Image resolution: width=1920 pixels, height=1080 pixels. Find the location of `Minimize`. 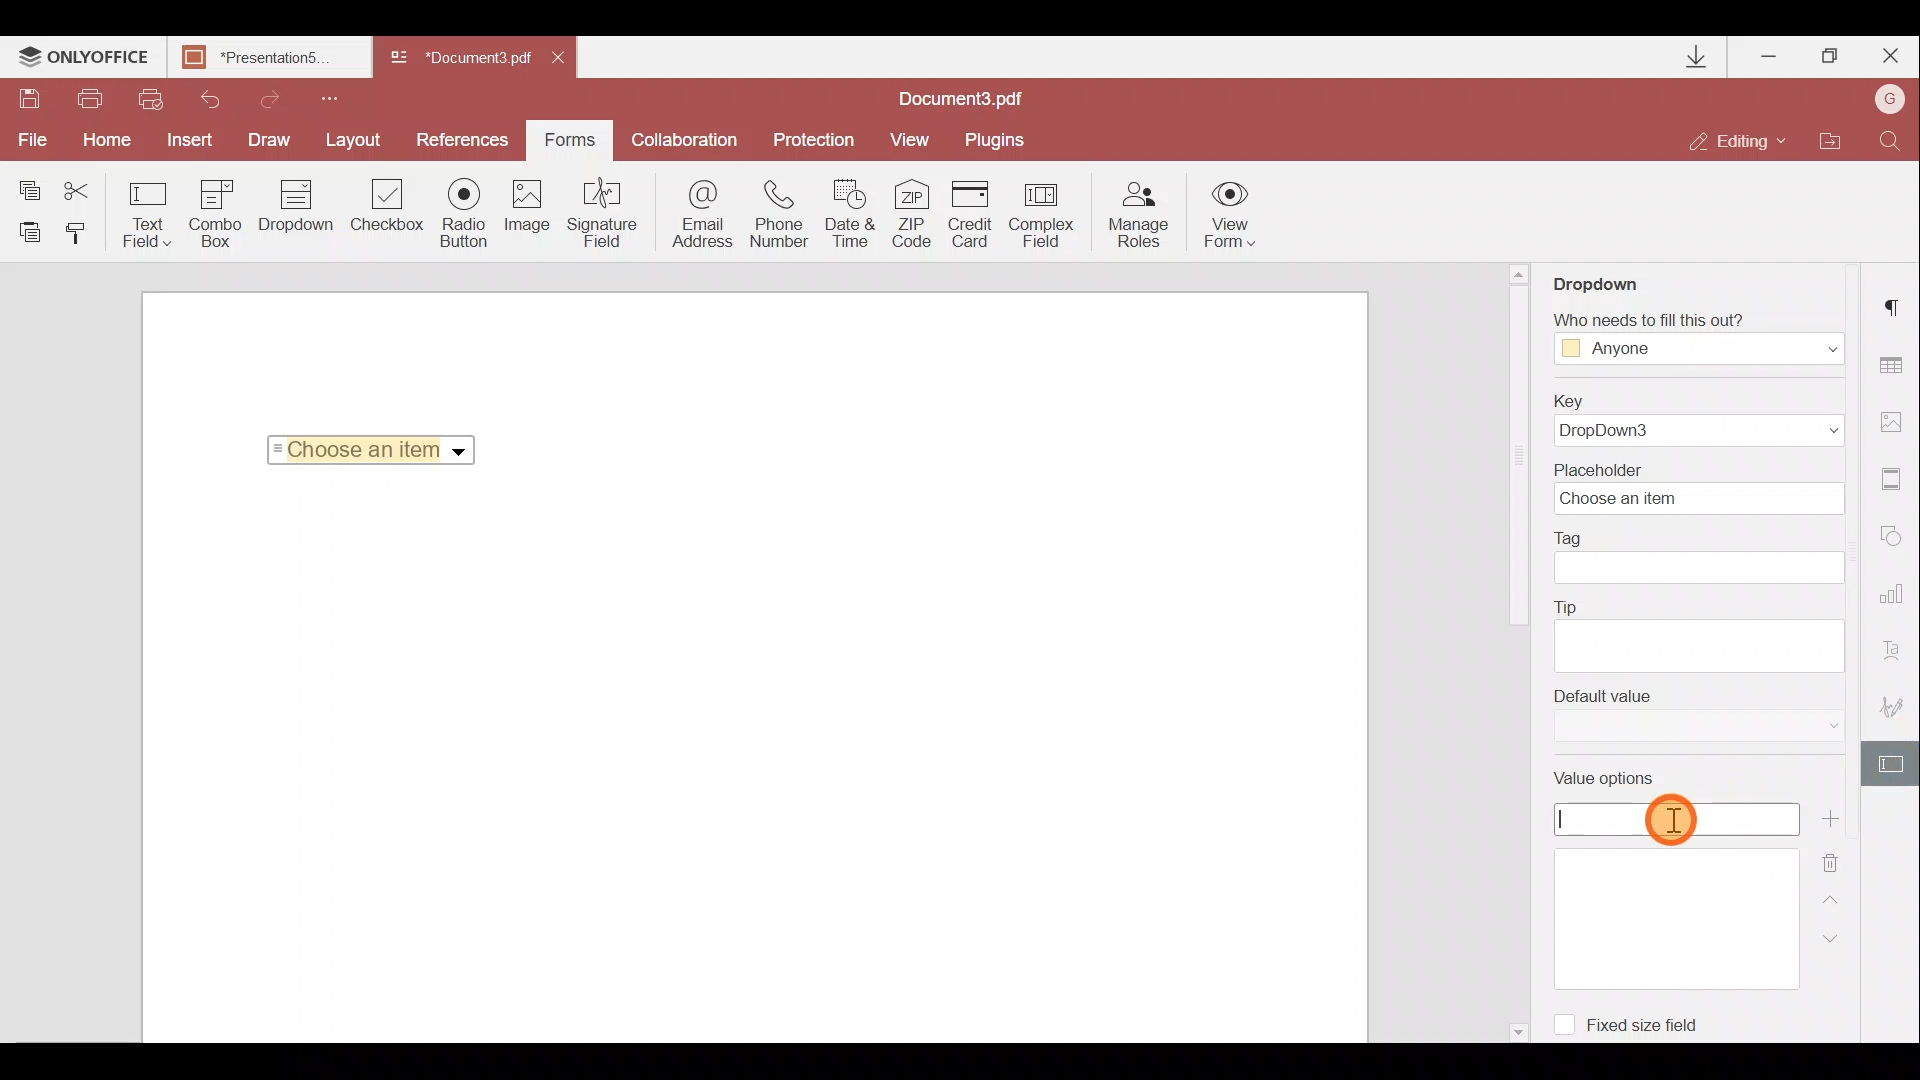

Minimize is located at coordinates (1766, 56).